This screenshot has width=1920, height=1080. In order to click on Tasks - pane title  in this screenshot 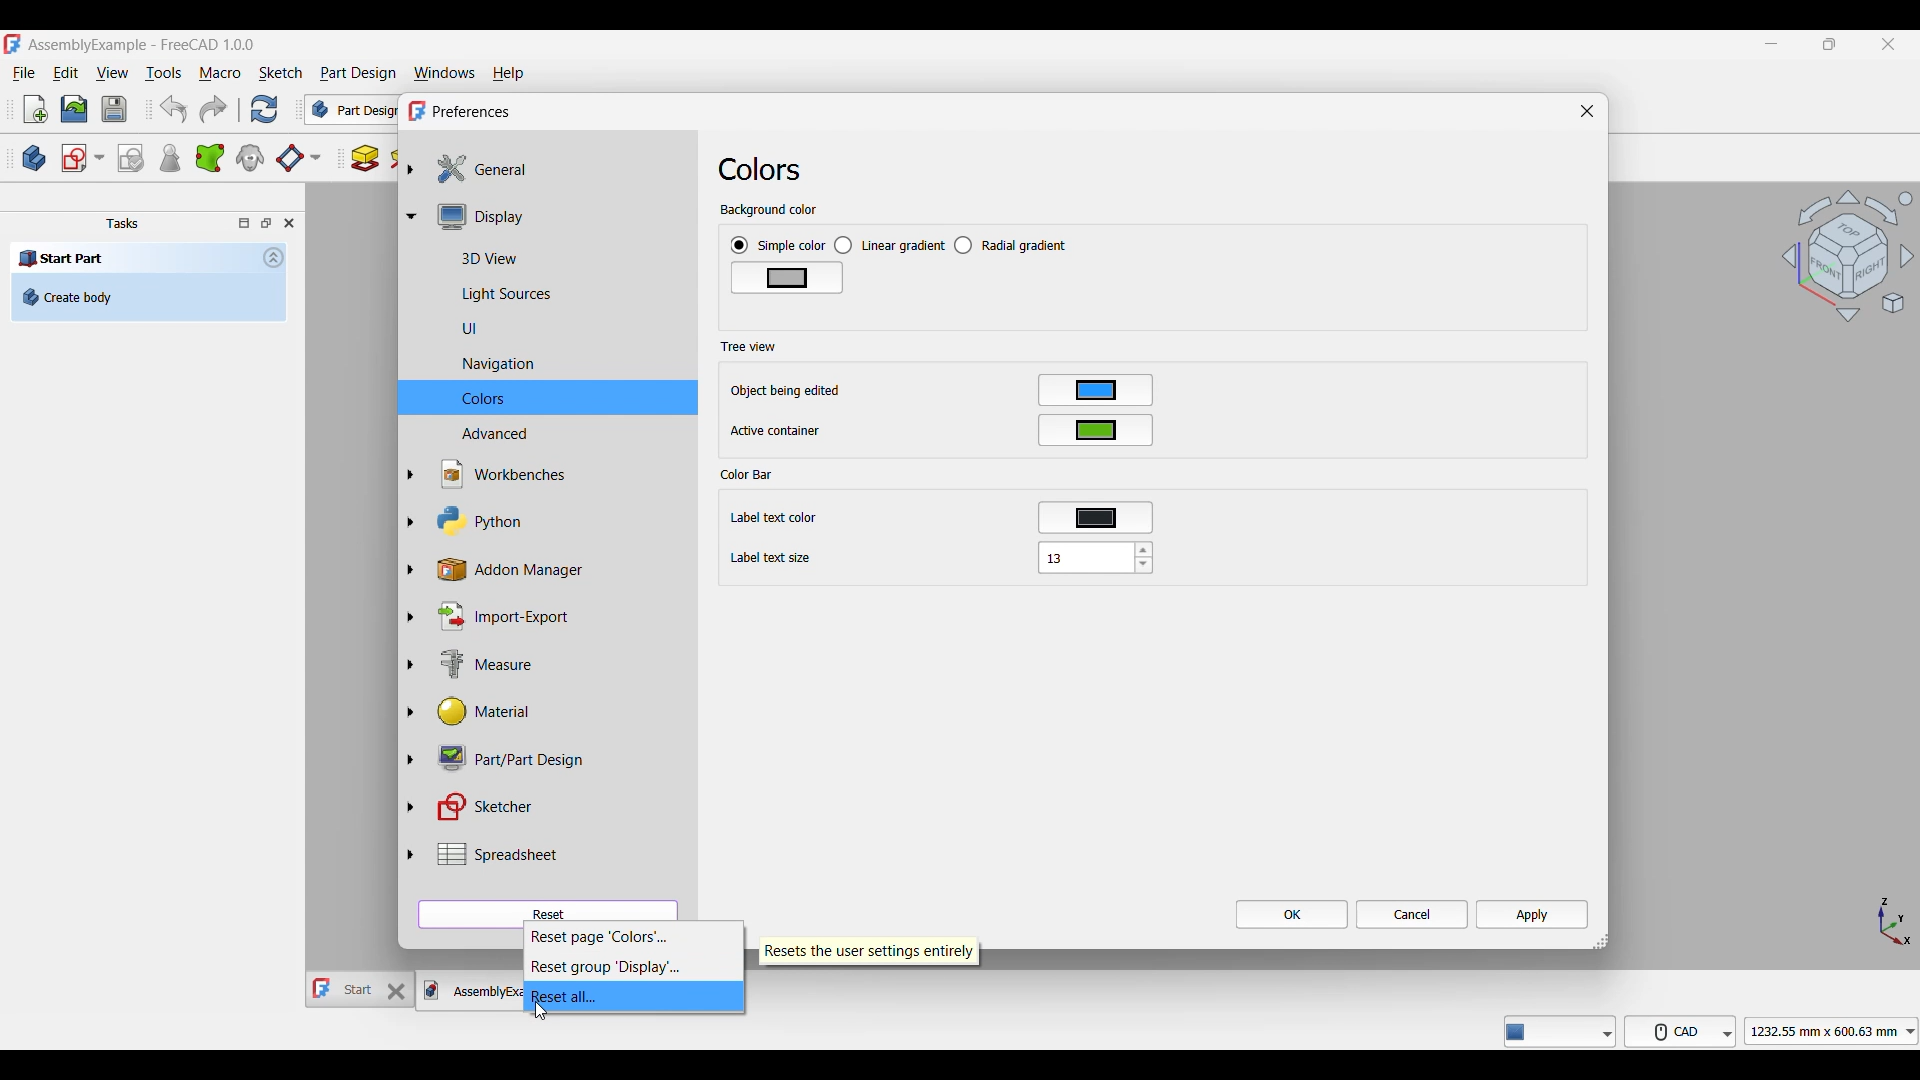, I will do `click(122, 223)`.